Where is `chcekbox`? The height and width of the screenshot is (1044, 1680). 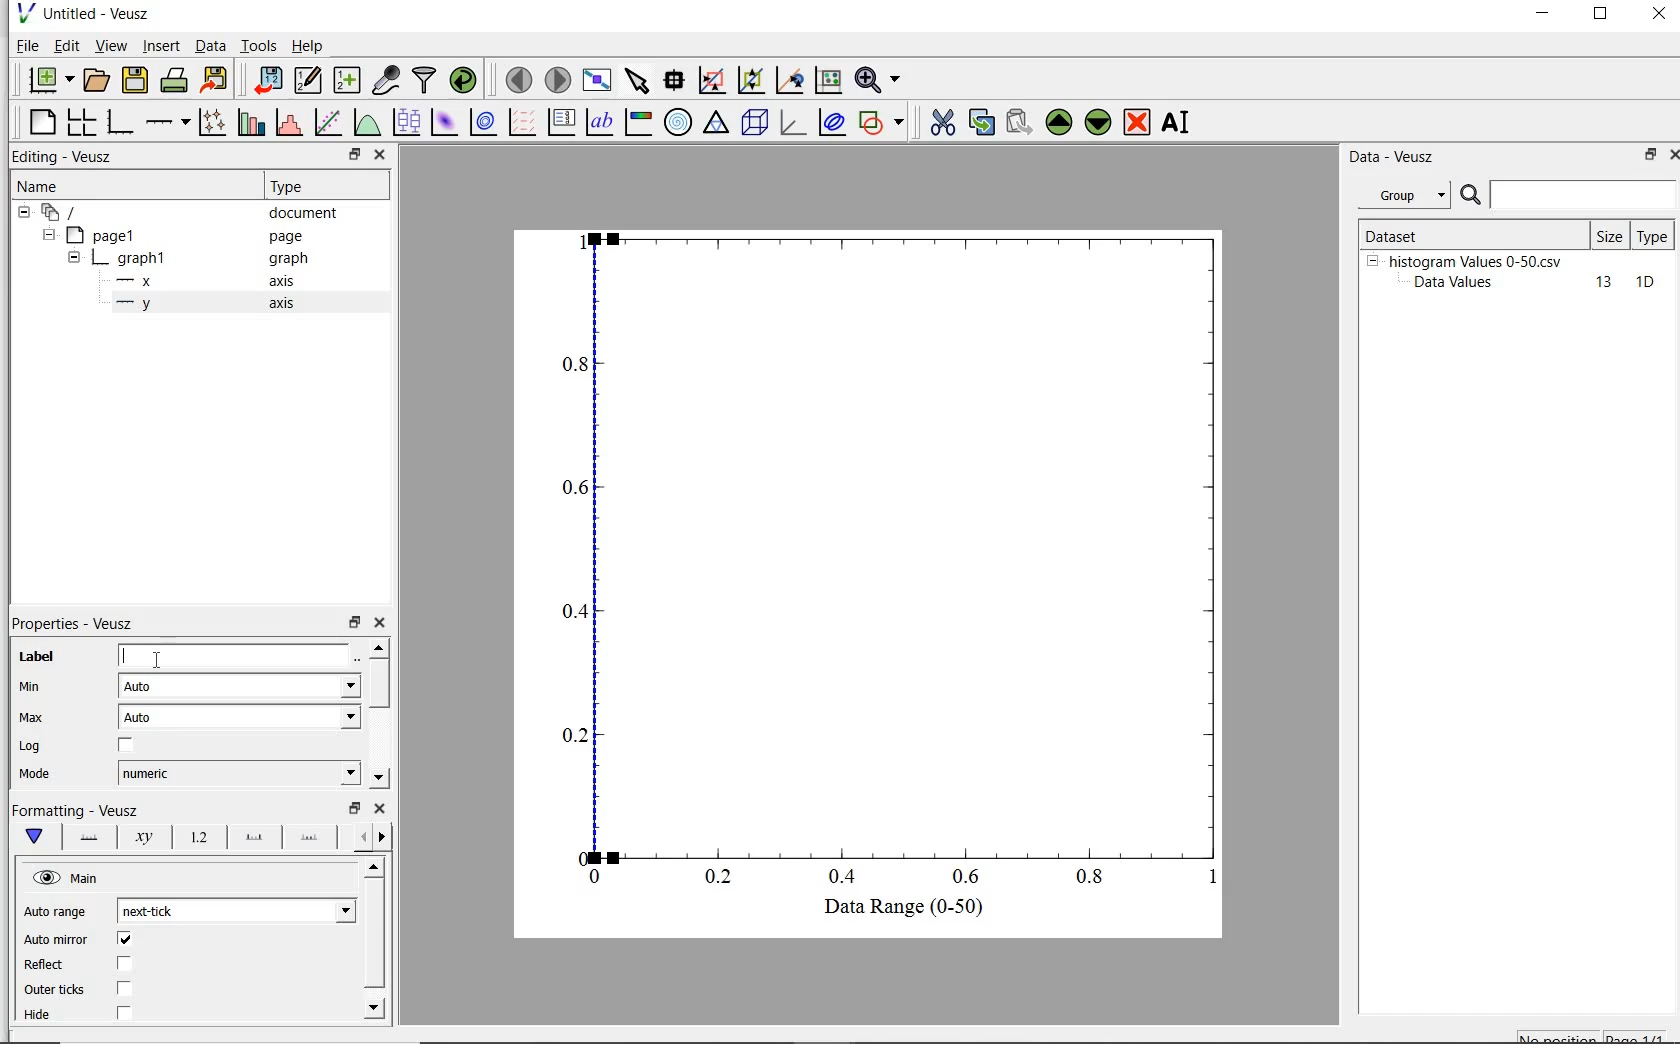
chcekbox is located at coordinates (128, 746).